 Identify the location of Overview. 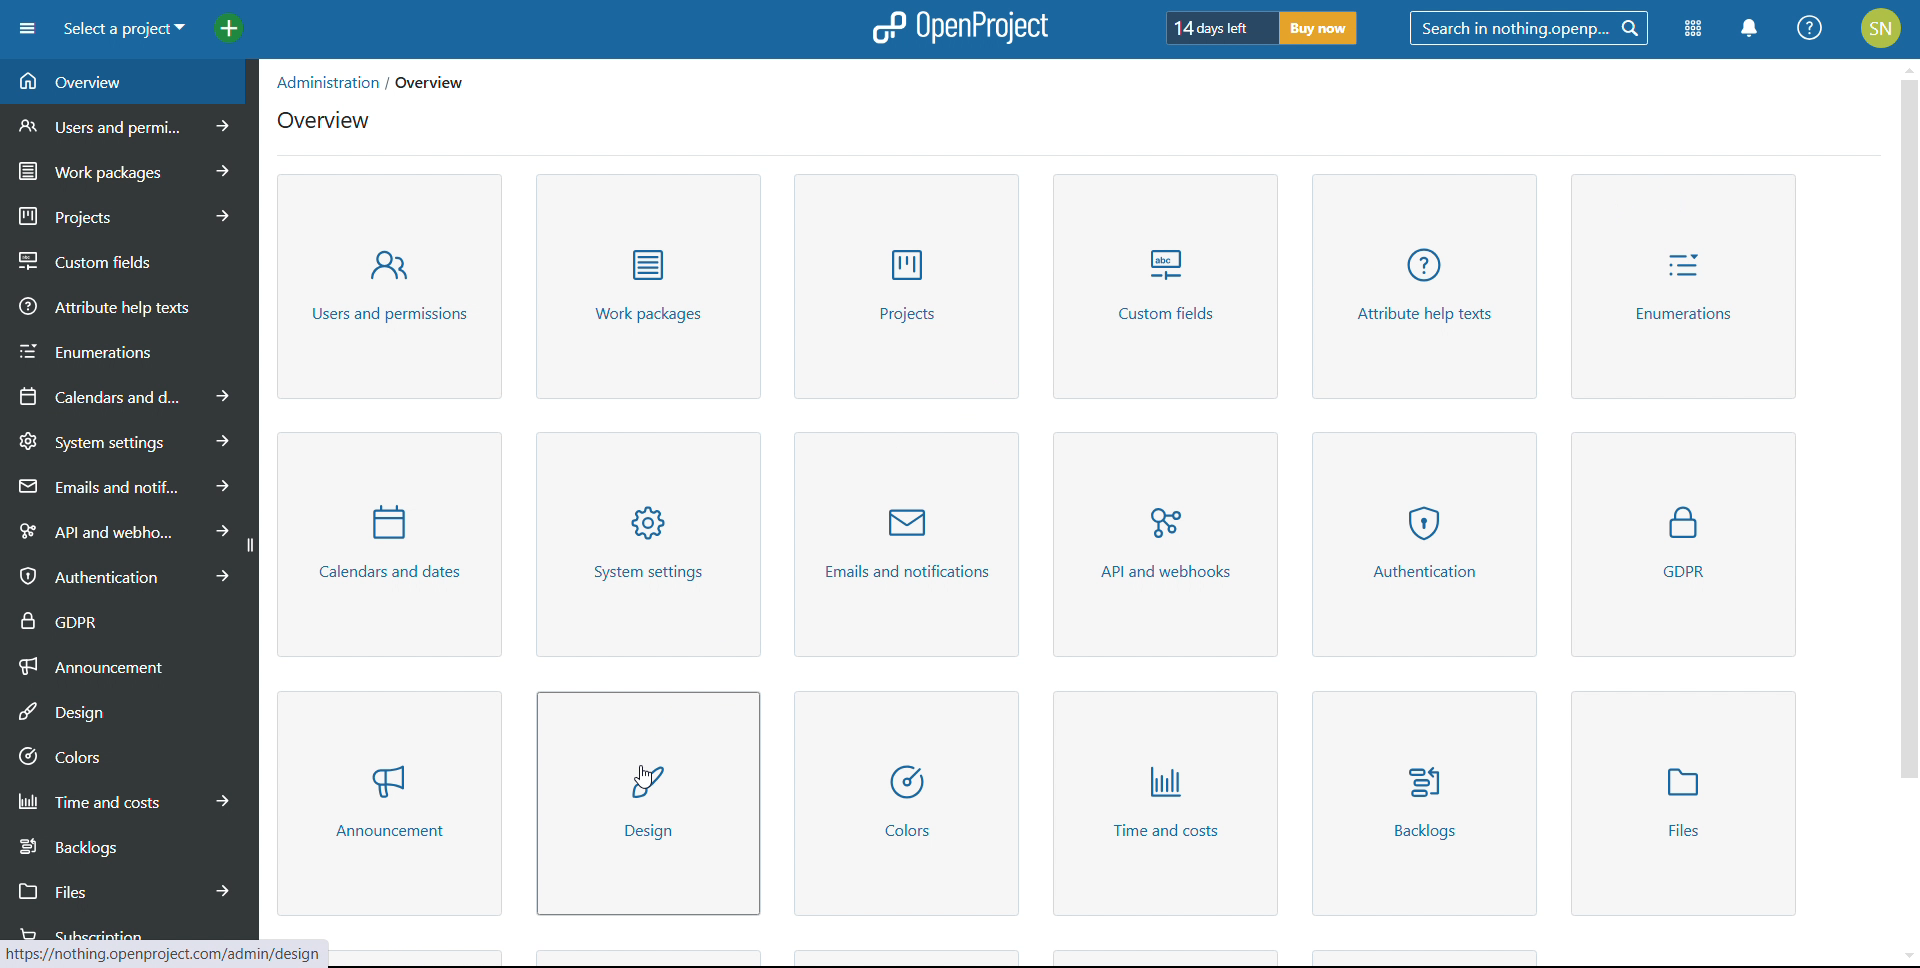
(452, 82).